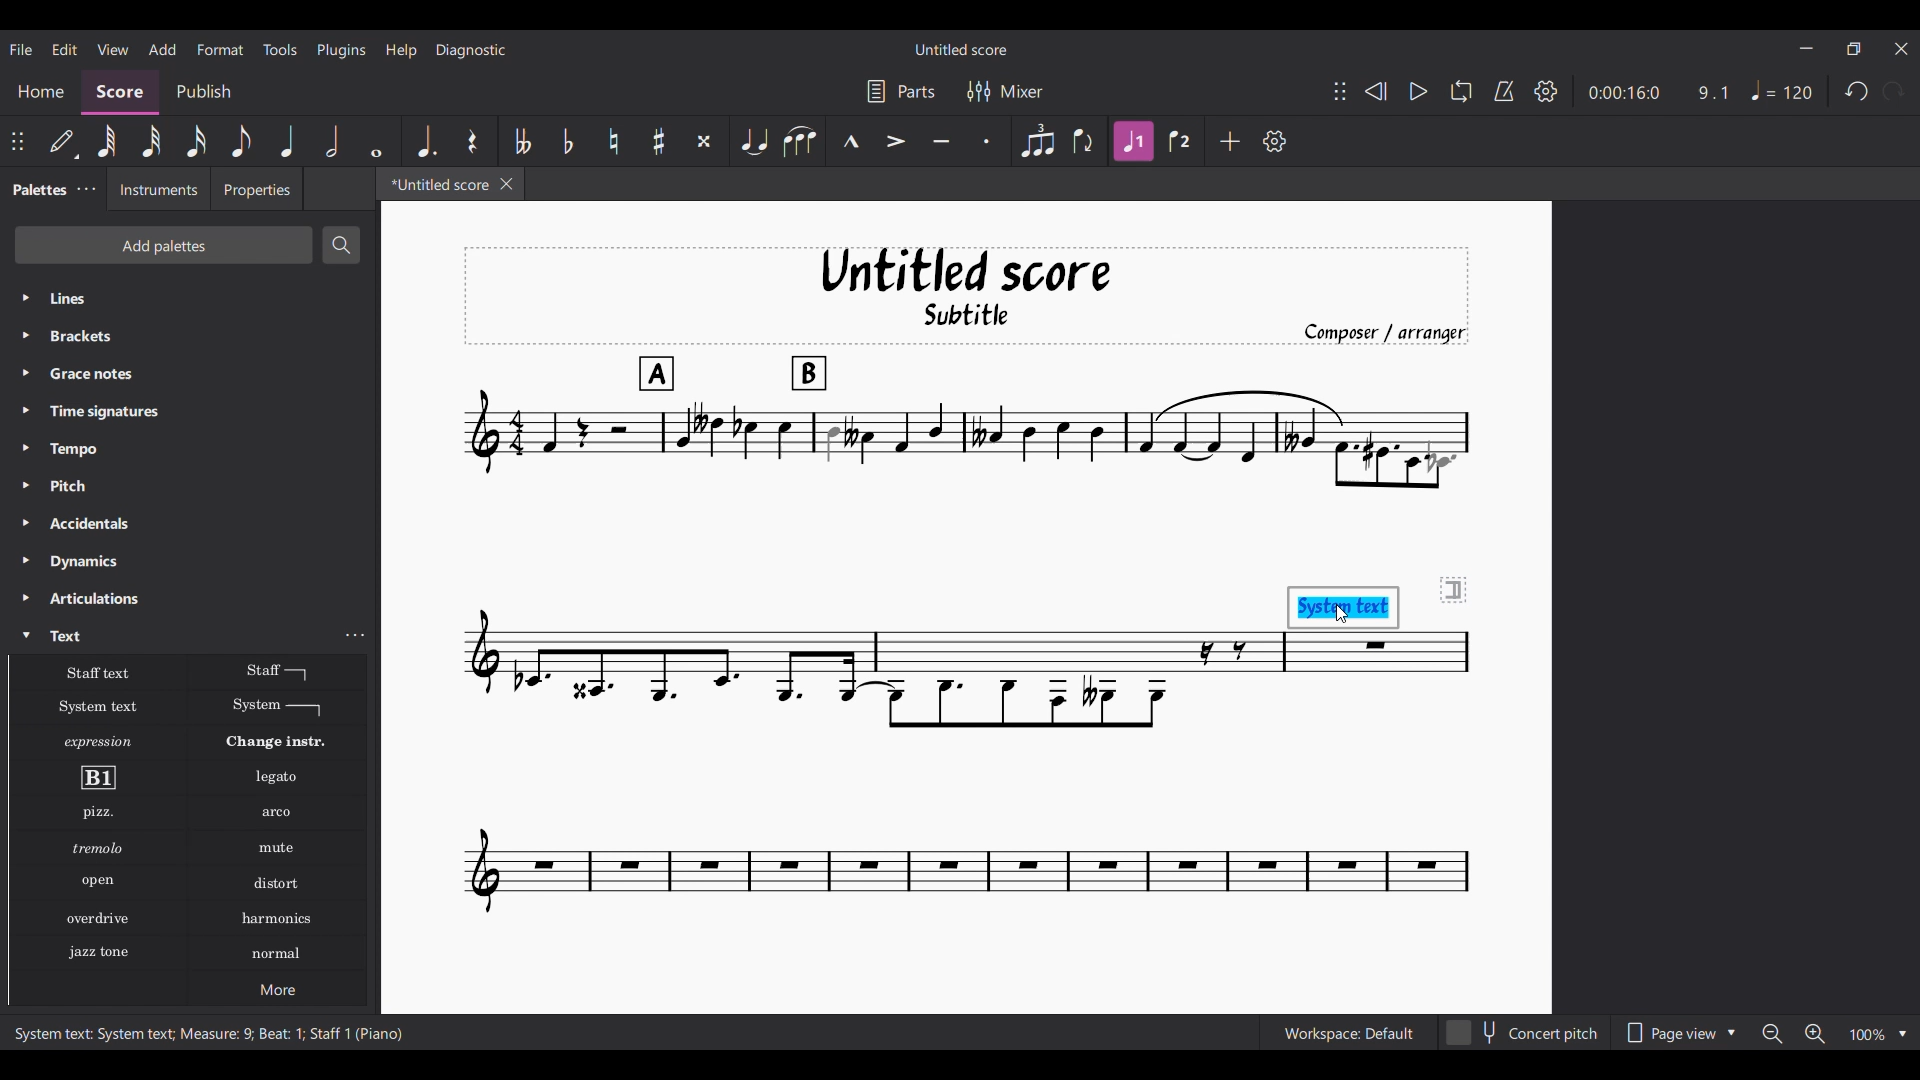 The width and height of the screenshot is (1920, 1080). I want to click on Flip direction, so click(1084, 140).